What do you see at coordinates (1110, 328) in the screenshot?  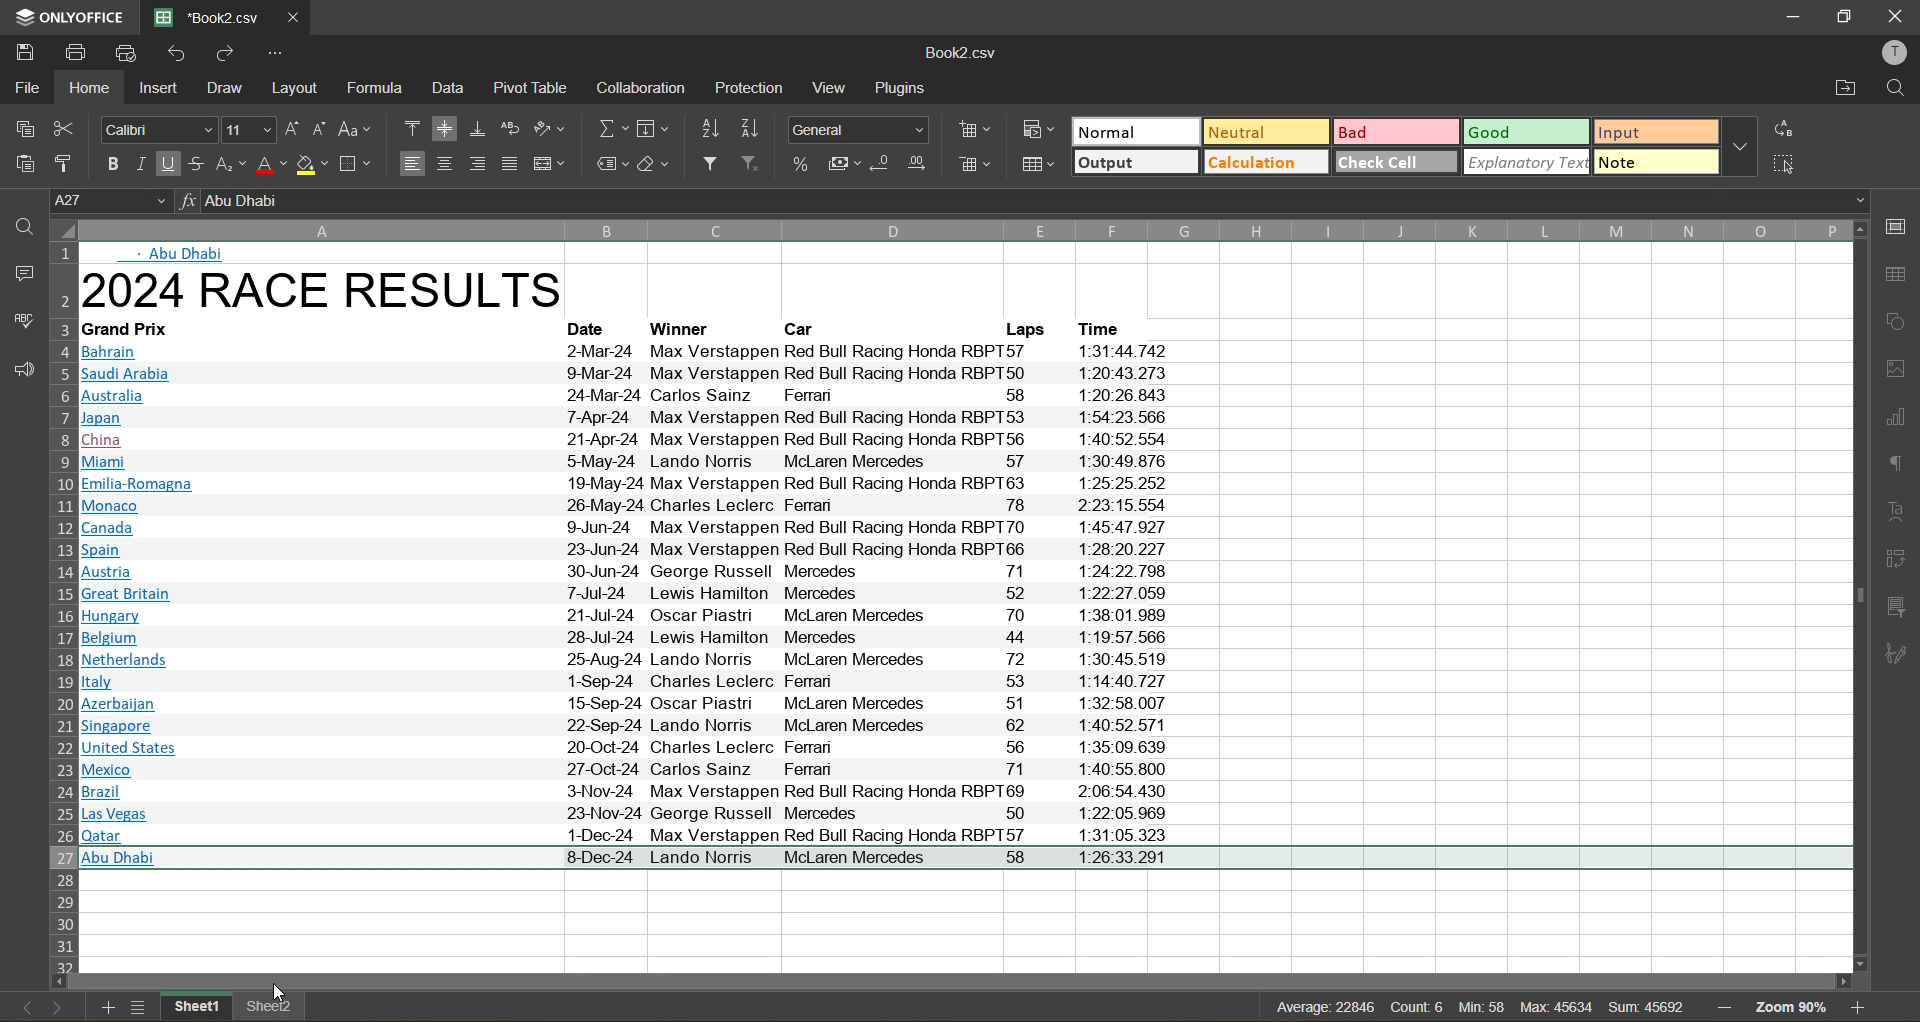 I see `text info` at bounding box center [1110, 328].